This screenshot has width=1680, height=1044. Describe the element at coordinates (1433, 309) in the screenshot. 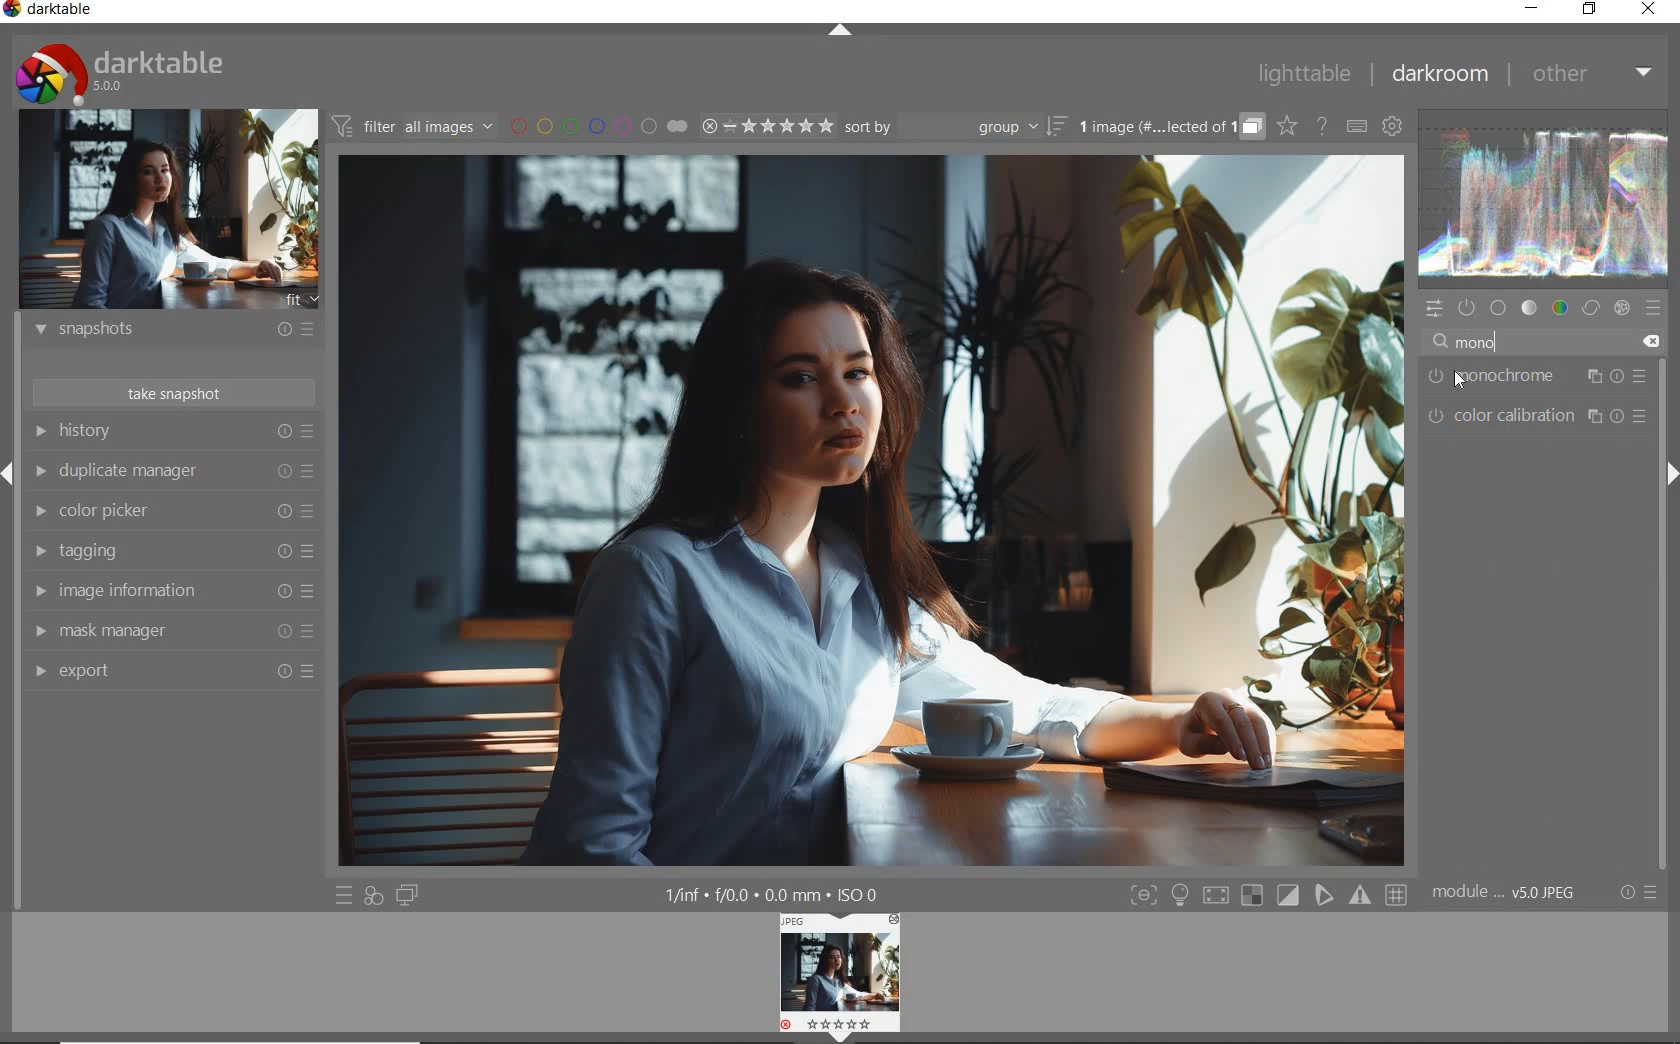

I see `quick access panel` at that location.